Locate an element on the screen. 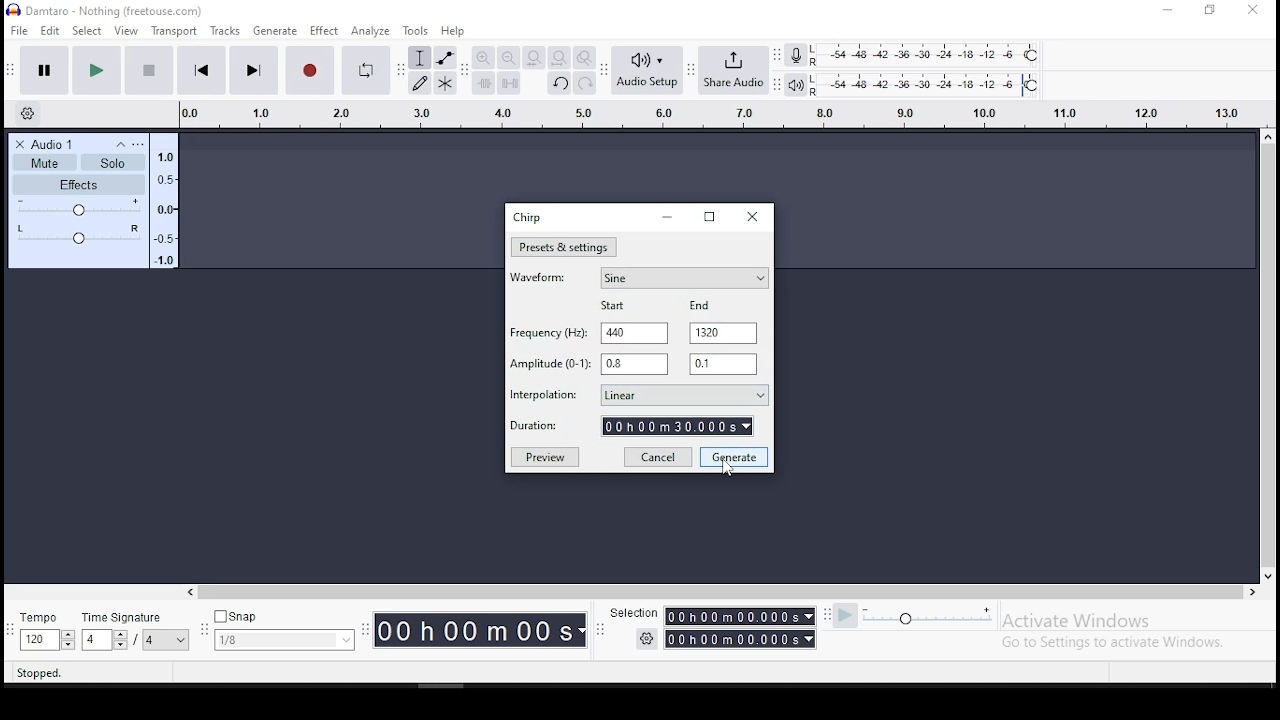 The height and width of the screenshot is (720, 1280). redo is located at coordinates (585, 82).